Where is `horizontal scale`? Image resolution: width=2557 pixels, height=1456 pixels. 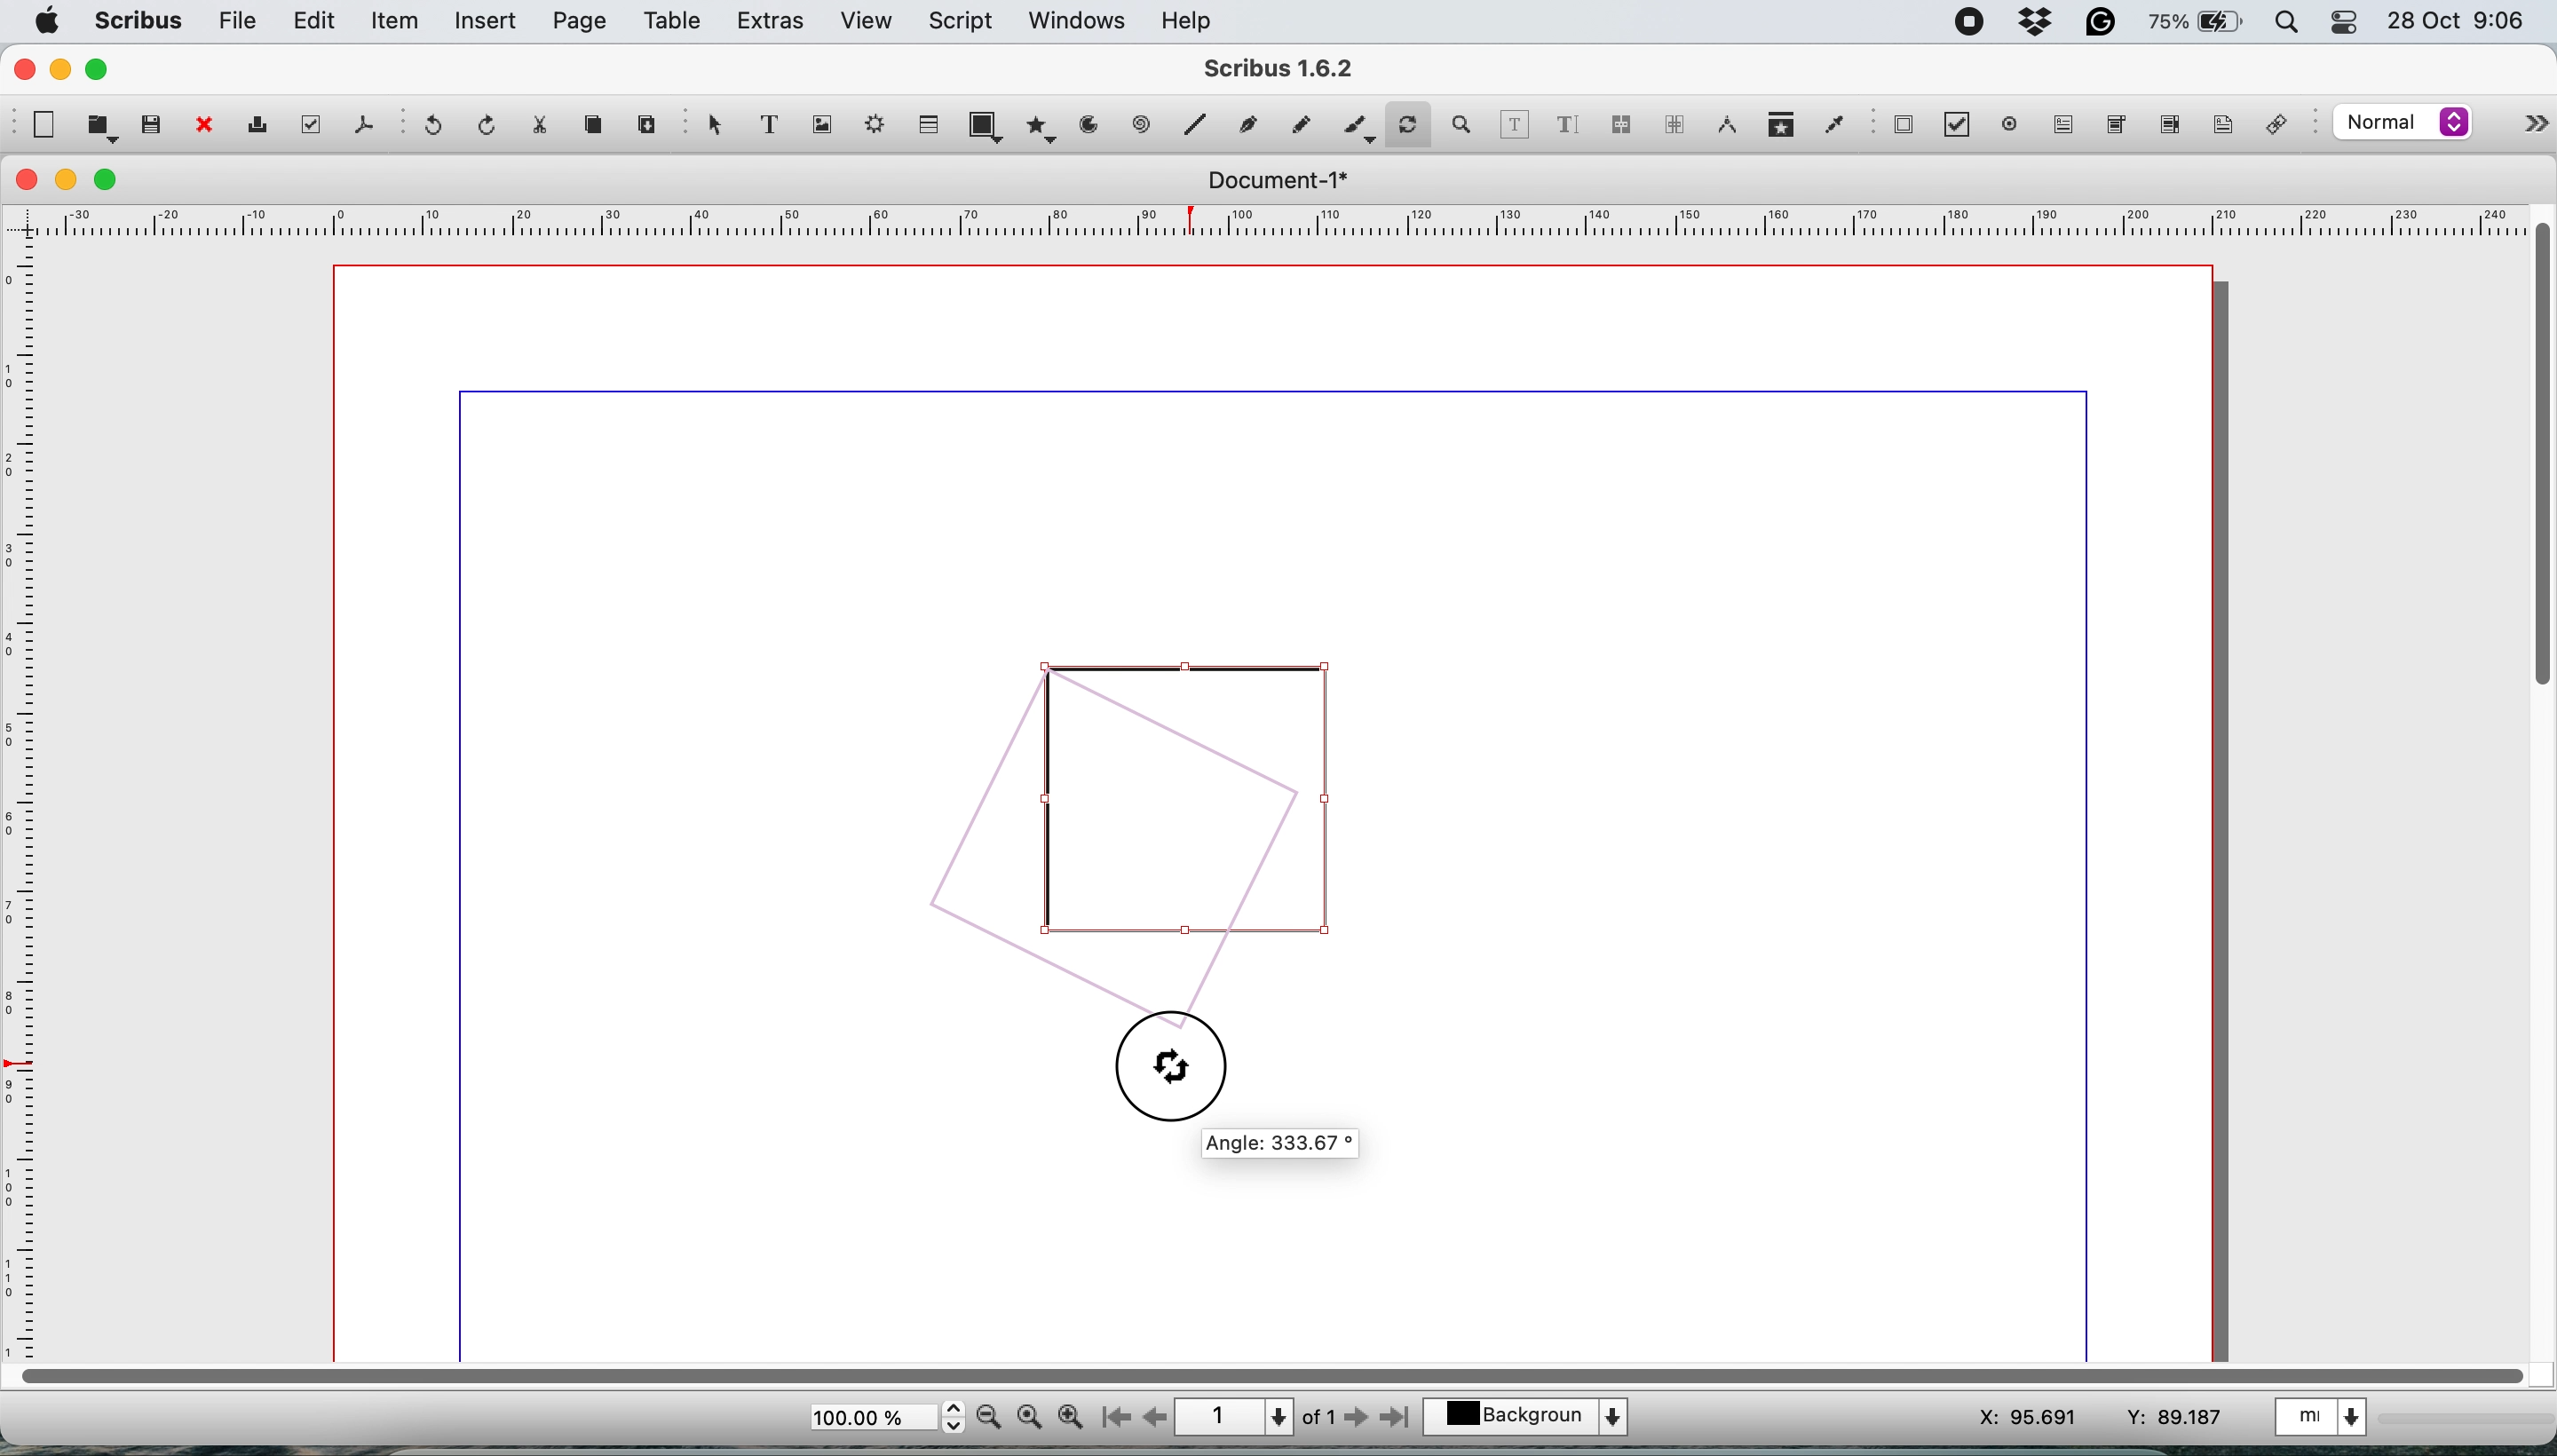
horizontal scale is located at coordinates (1265, 220).